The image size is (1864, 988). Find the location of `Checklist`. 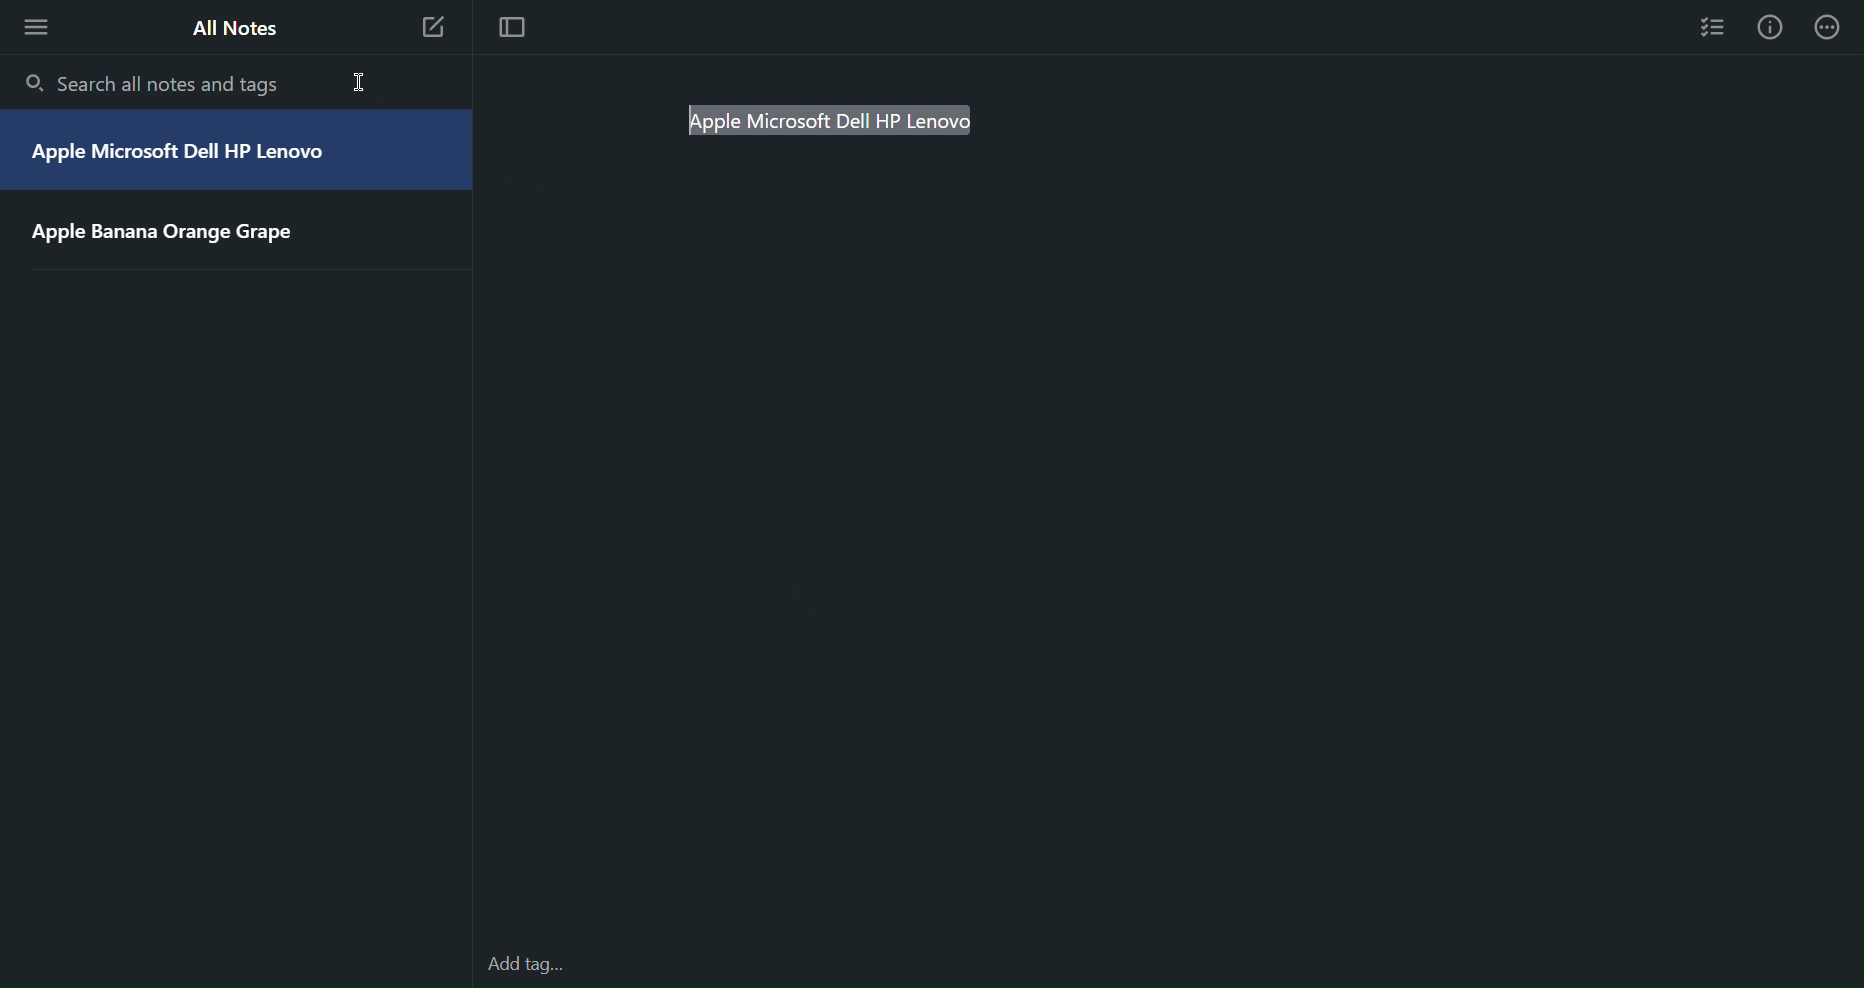

Checklist is located at coordinates (1712, 27).